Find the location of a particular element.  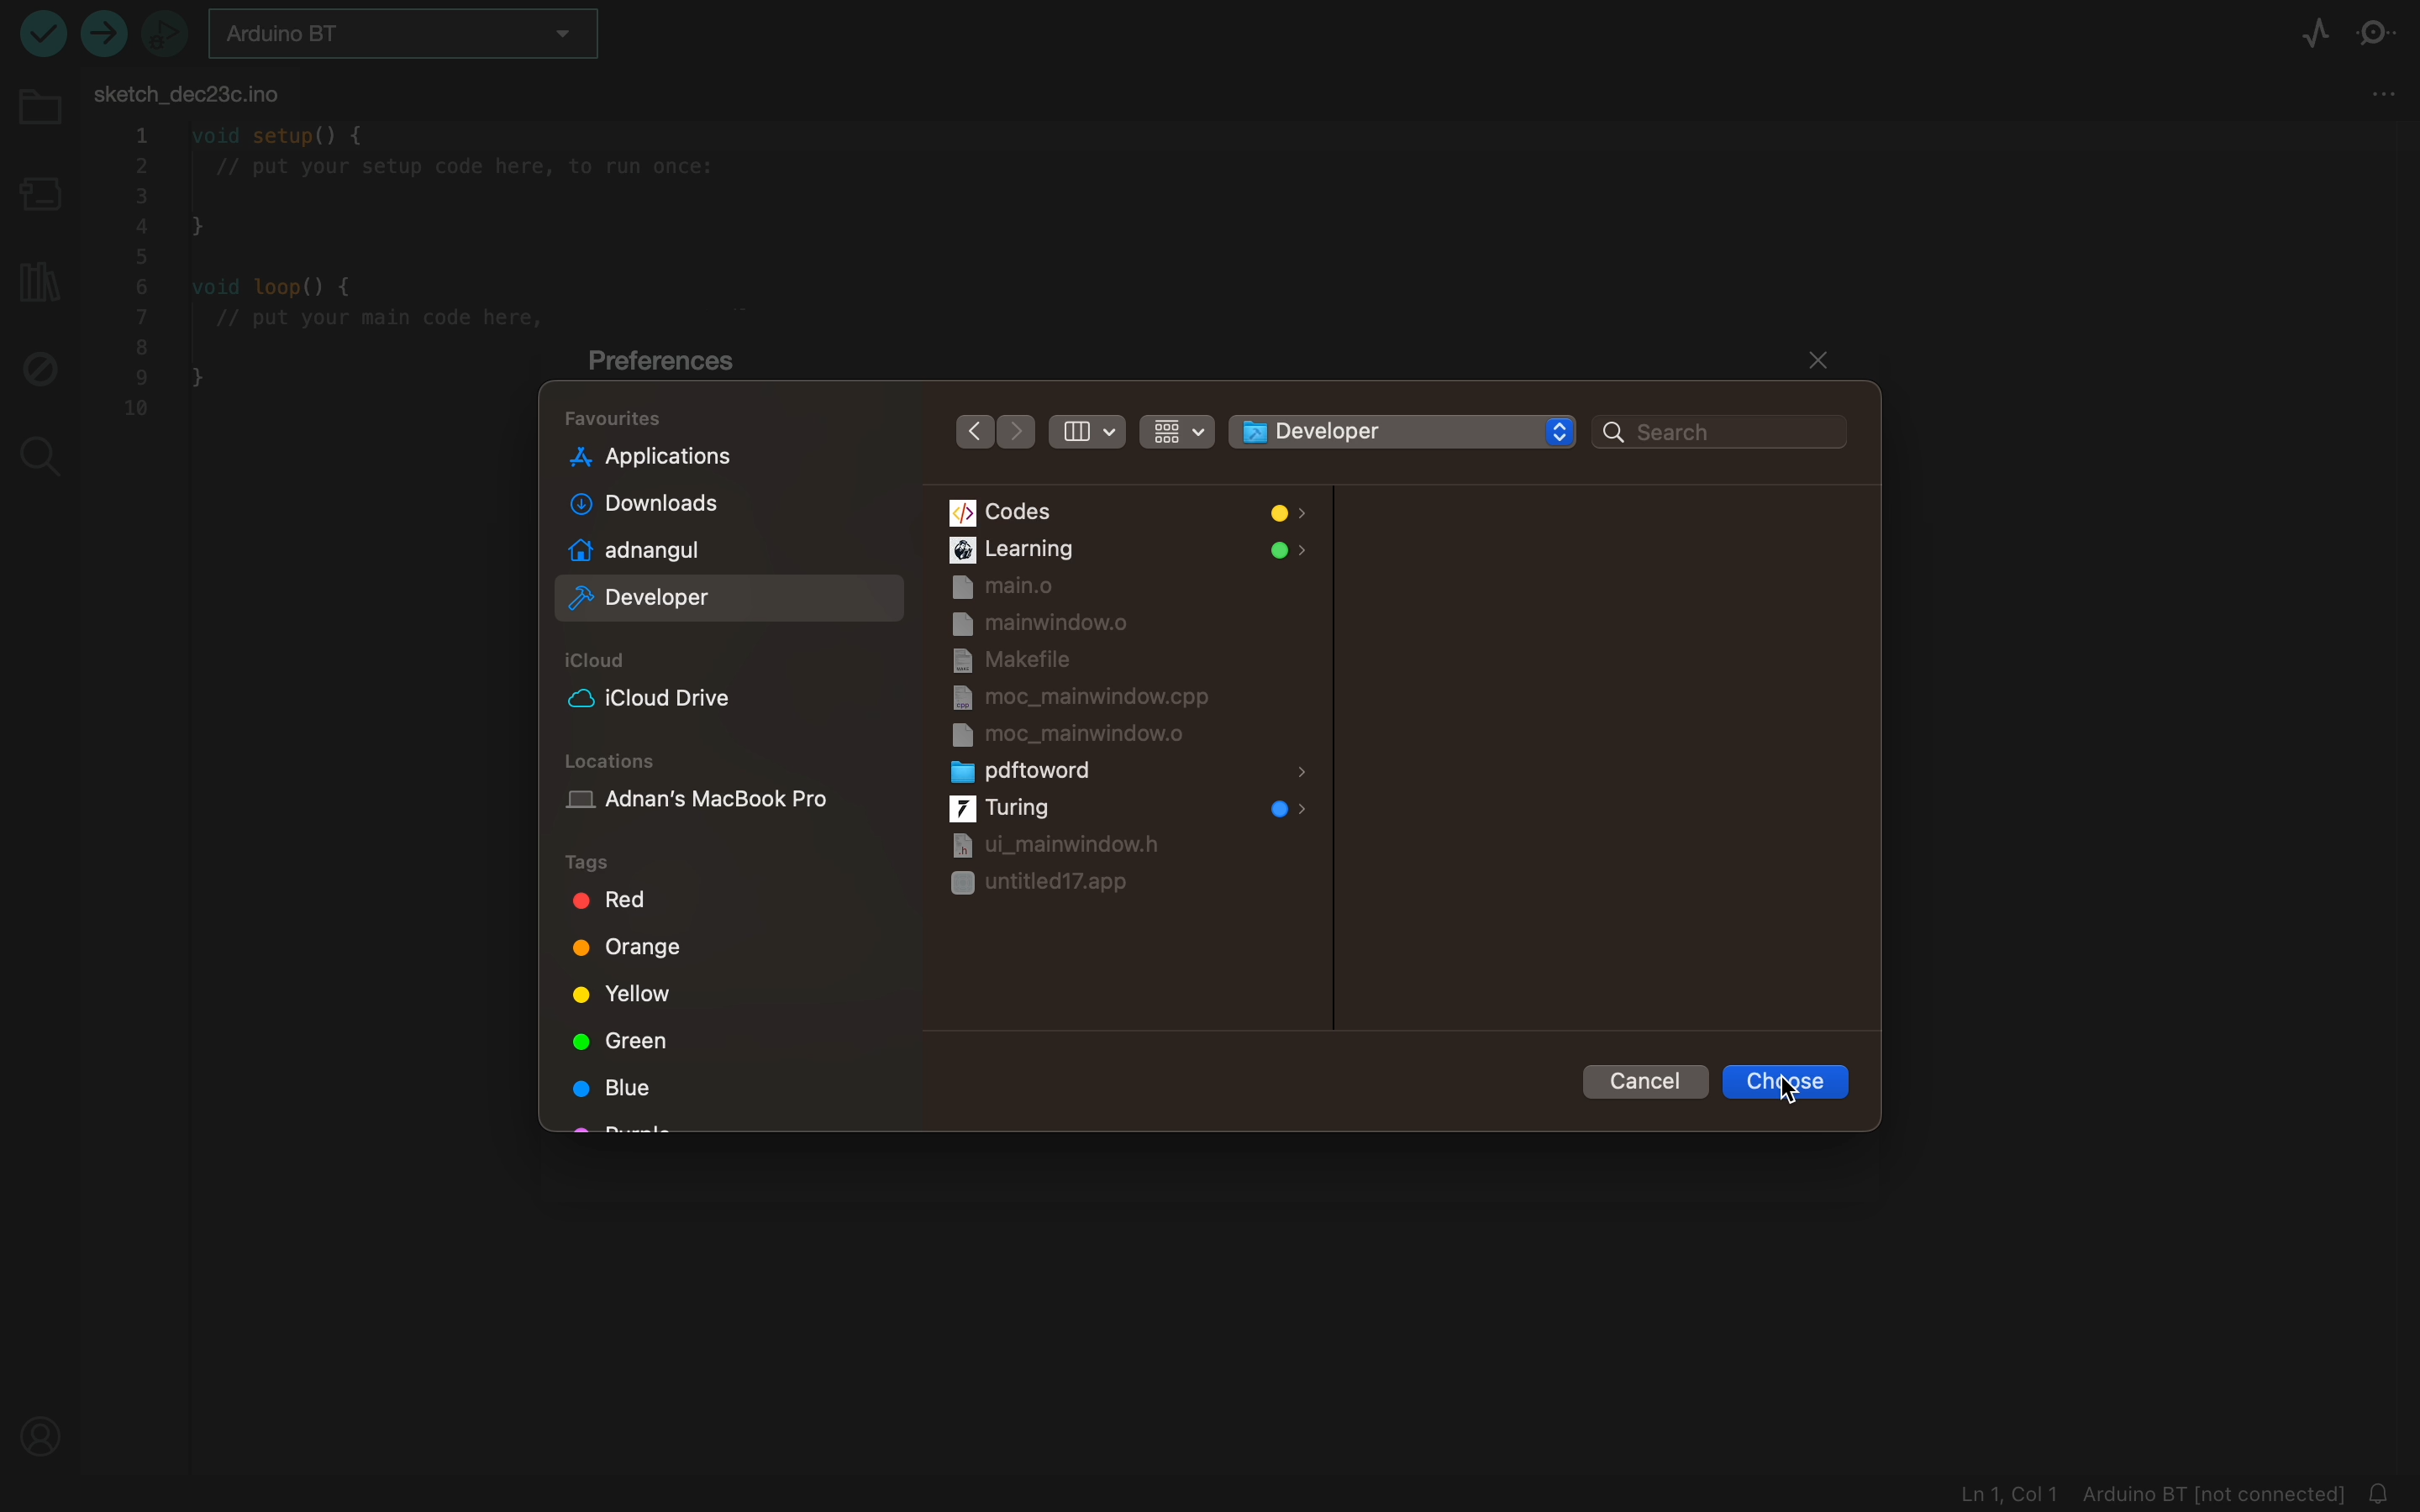

main window is located at coordinates (1065, 845).